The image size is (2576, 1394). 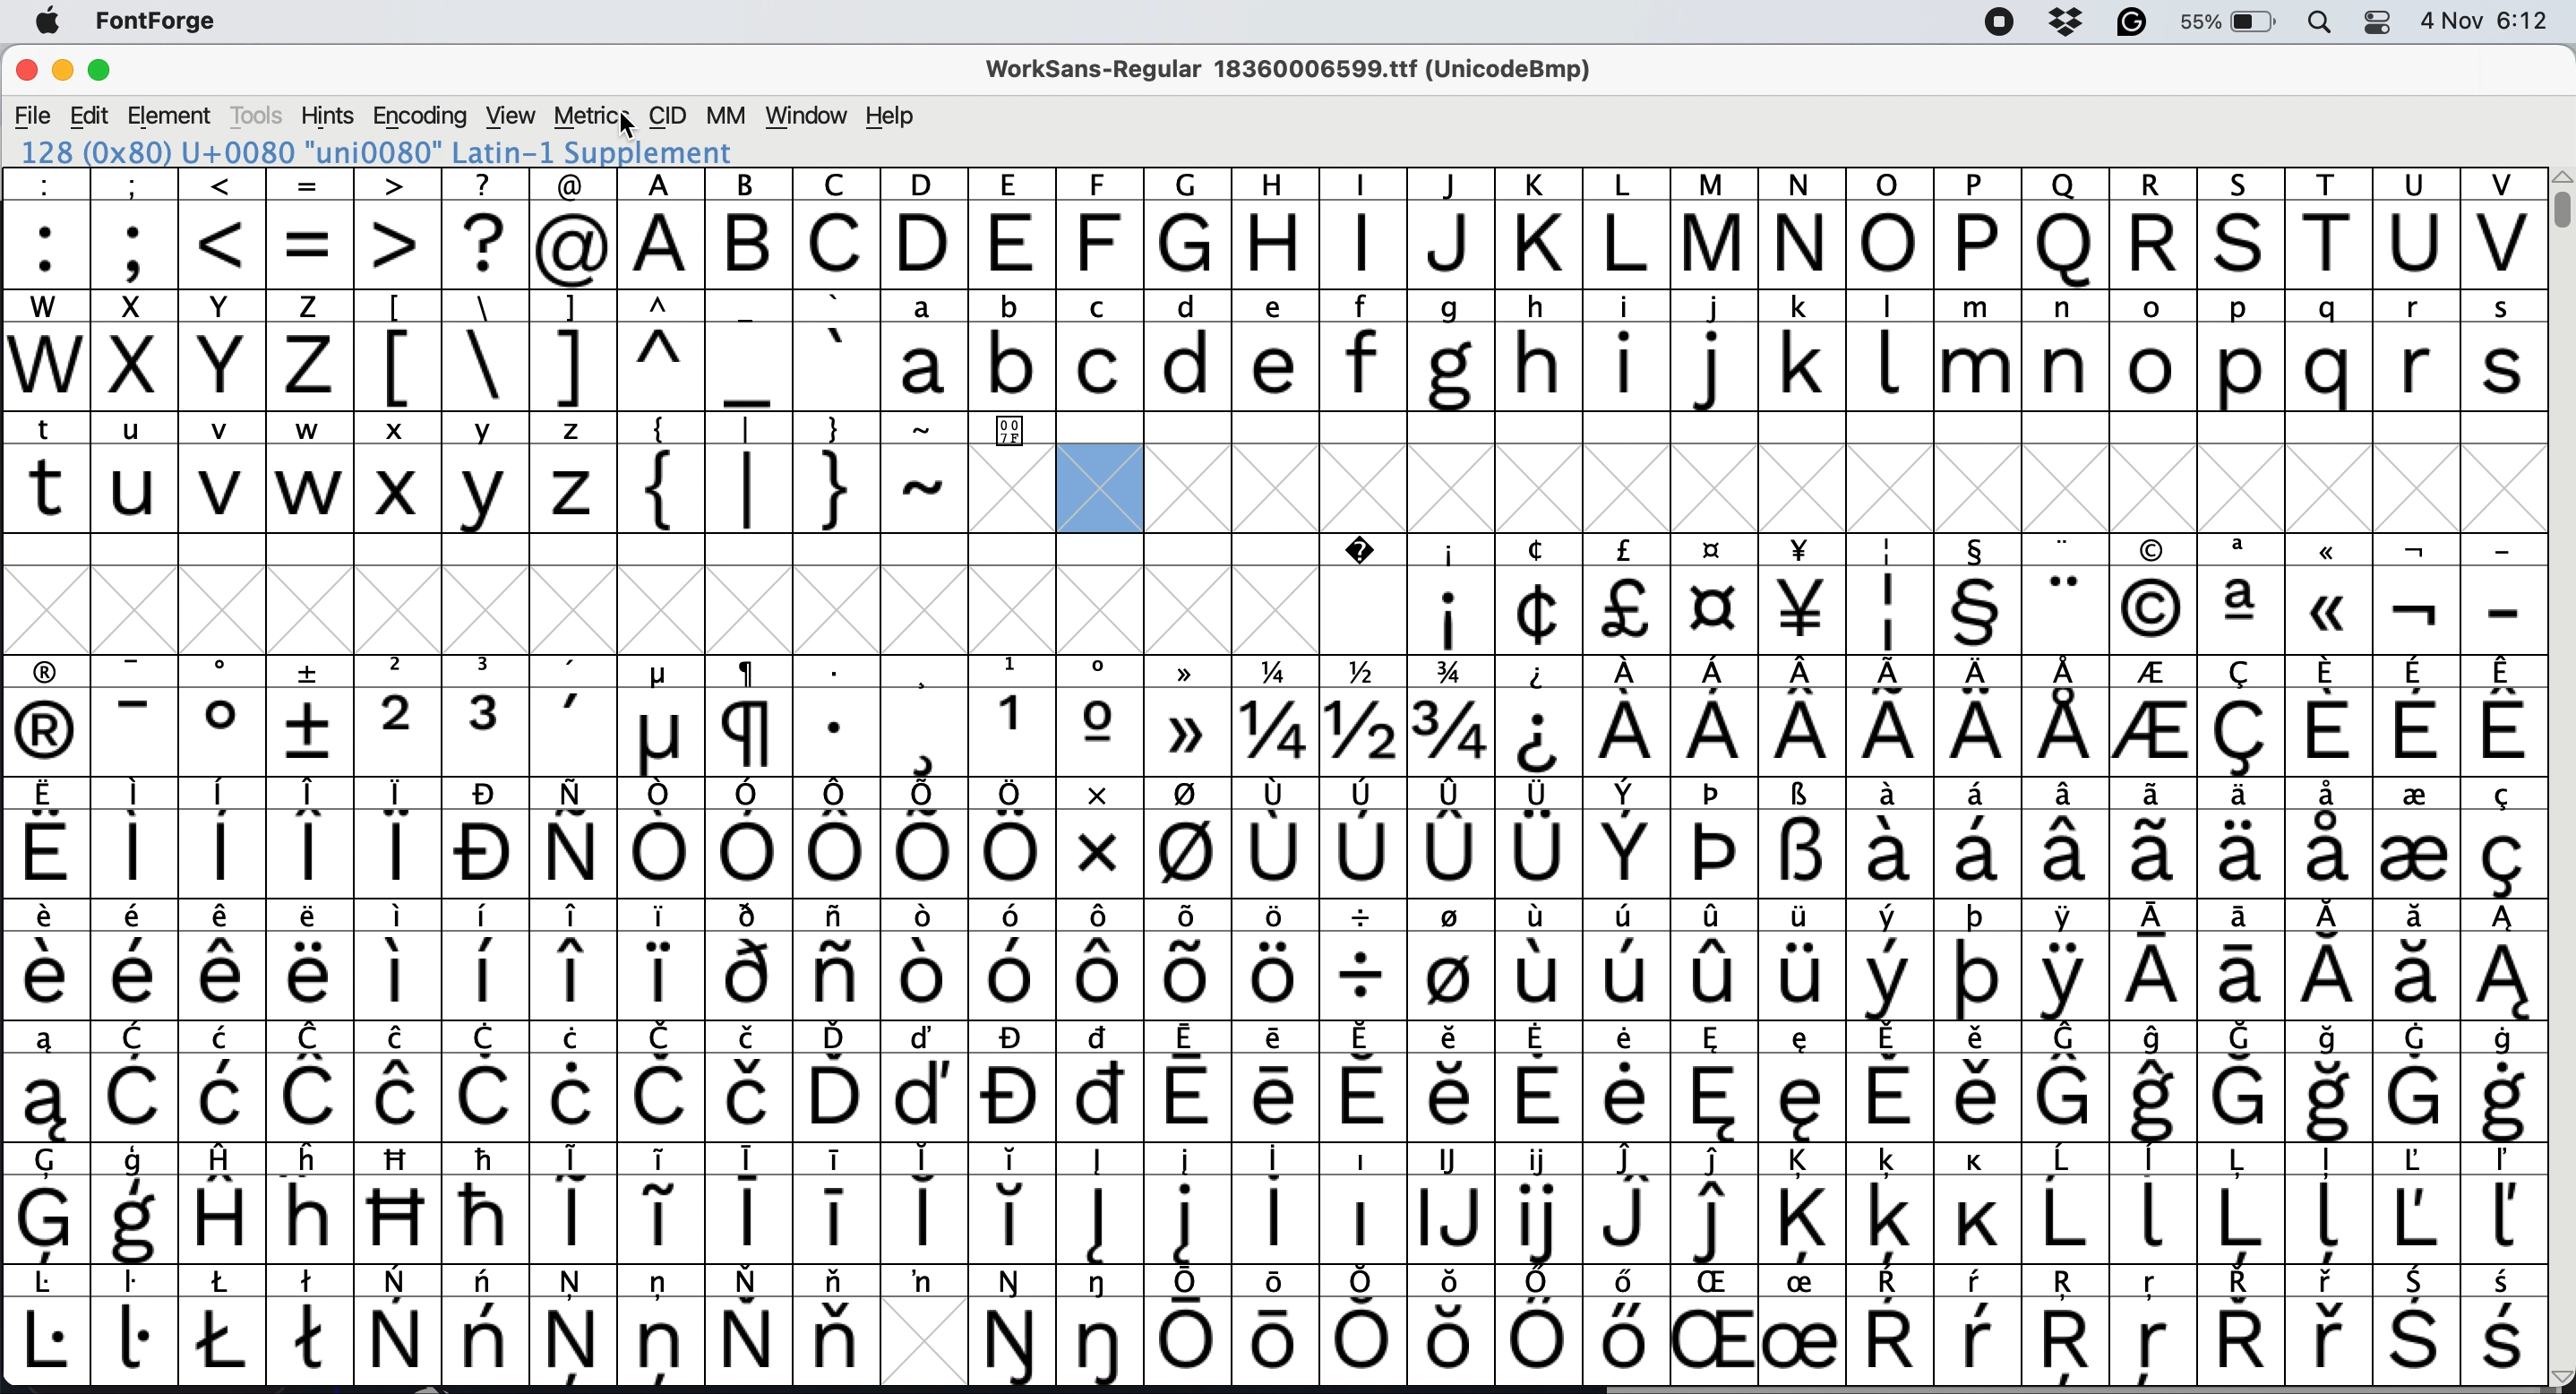 What do you see at coordinates (2322, 24) in the screenshot?
I see `spotlight search` at bounding box center [2322, 24].